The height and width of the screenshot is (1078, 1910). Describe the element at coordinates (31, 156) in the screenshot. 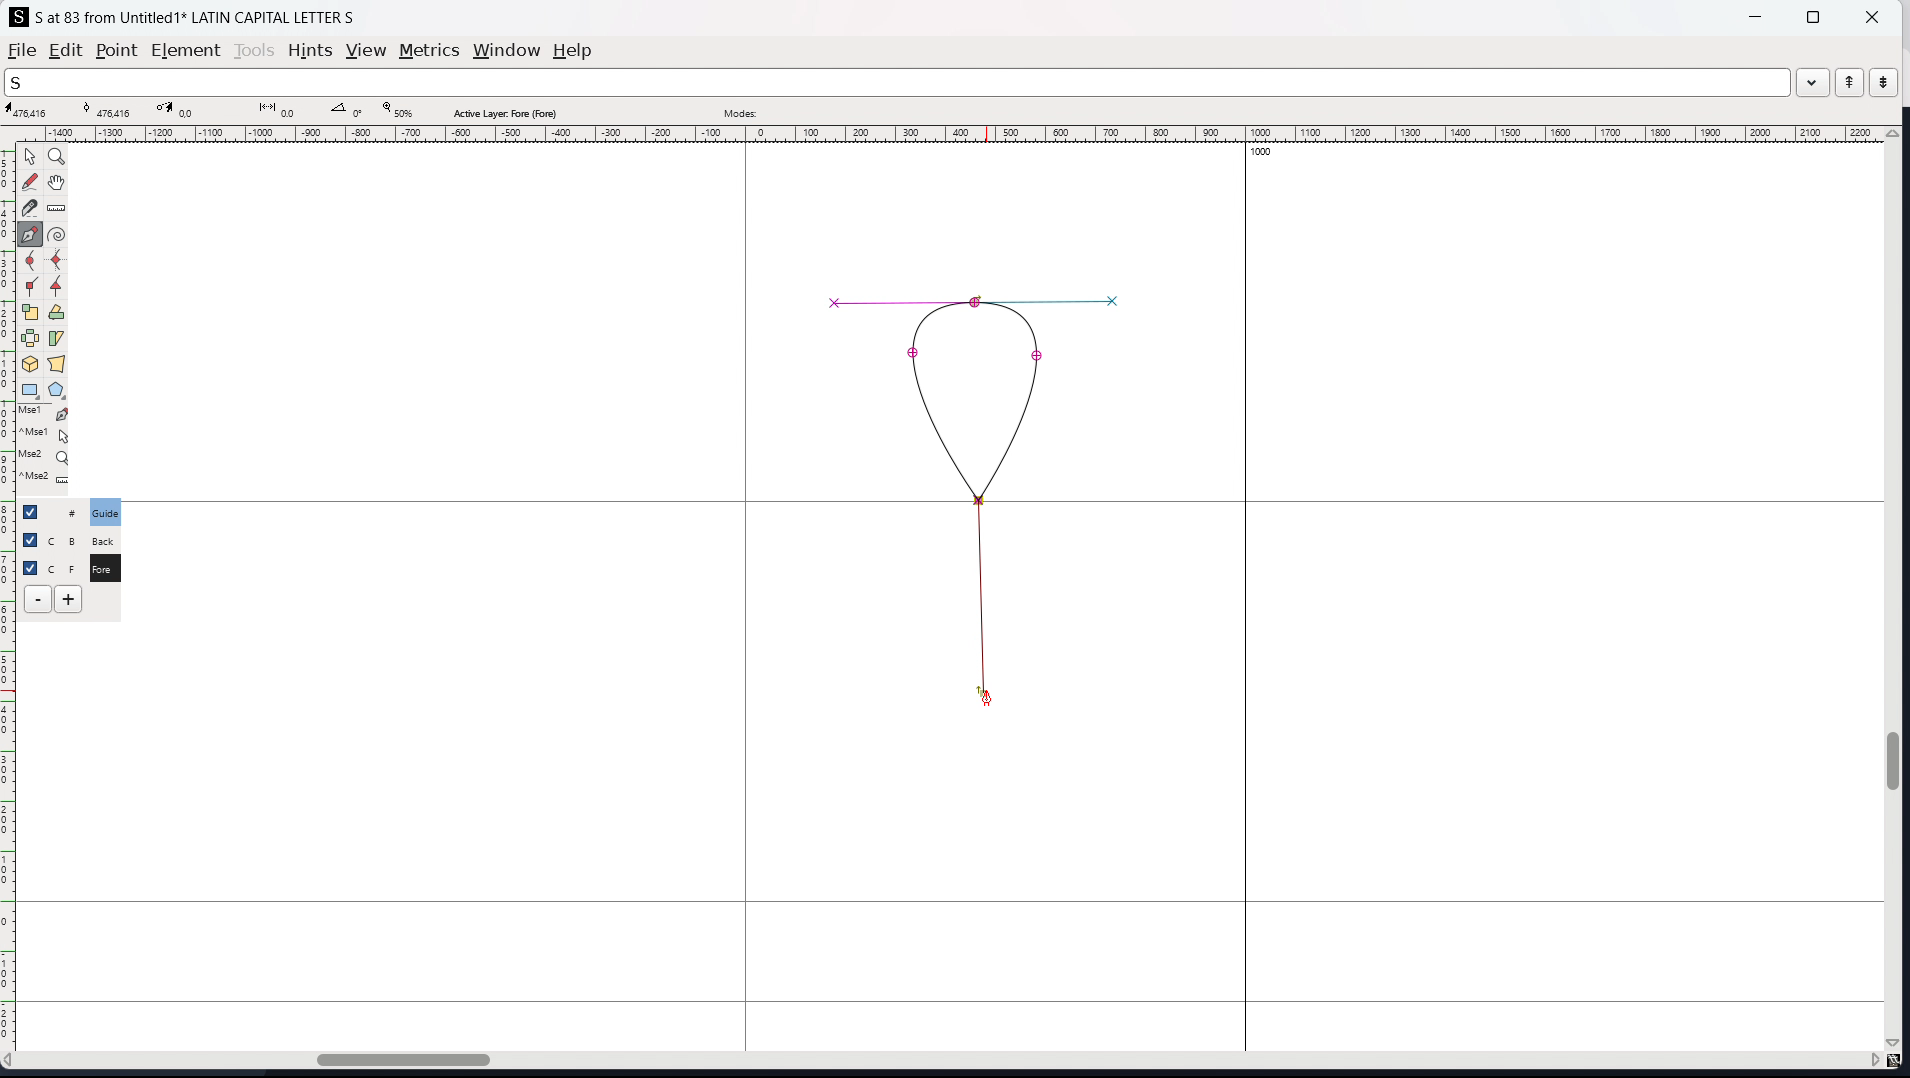

I see `pointer` at that location.